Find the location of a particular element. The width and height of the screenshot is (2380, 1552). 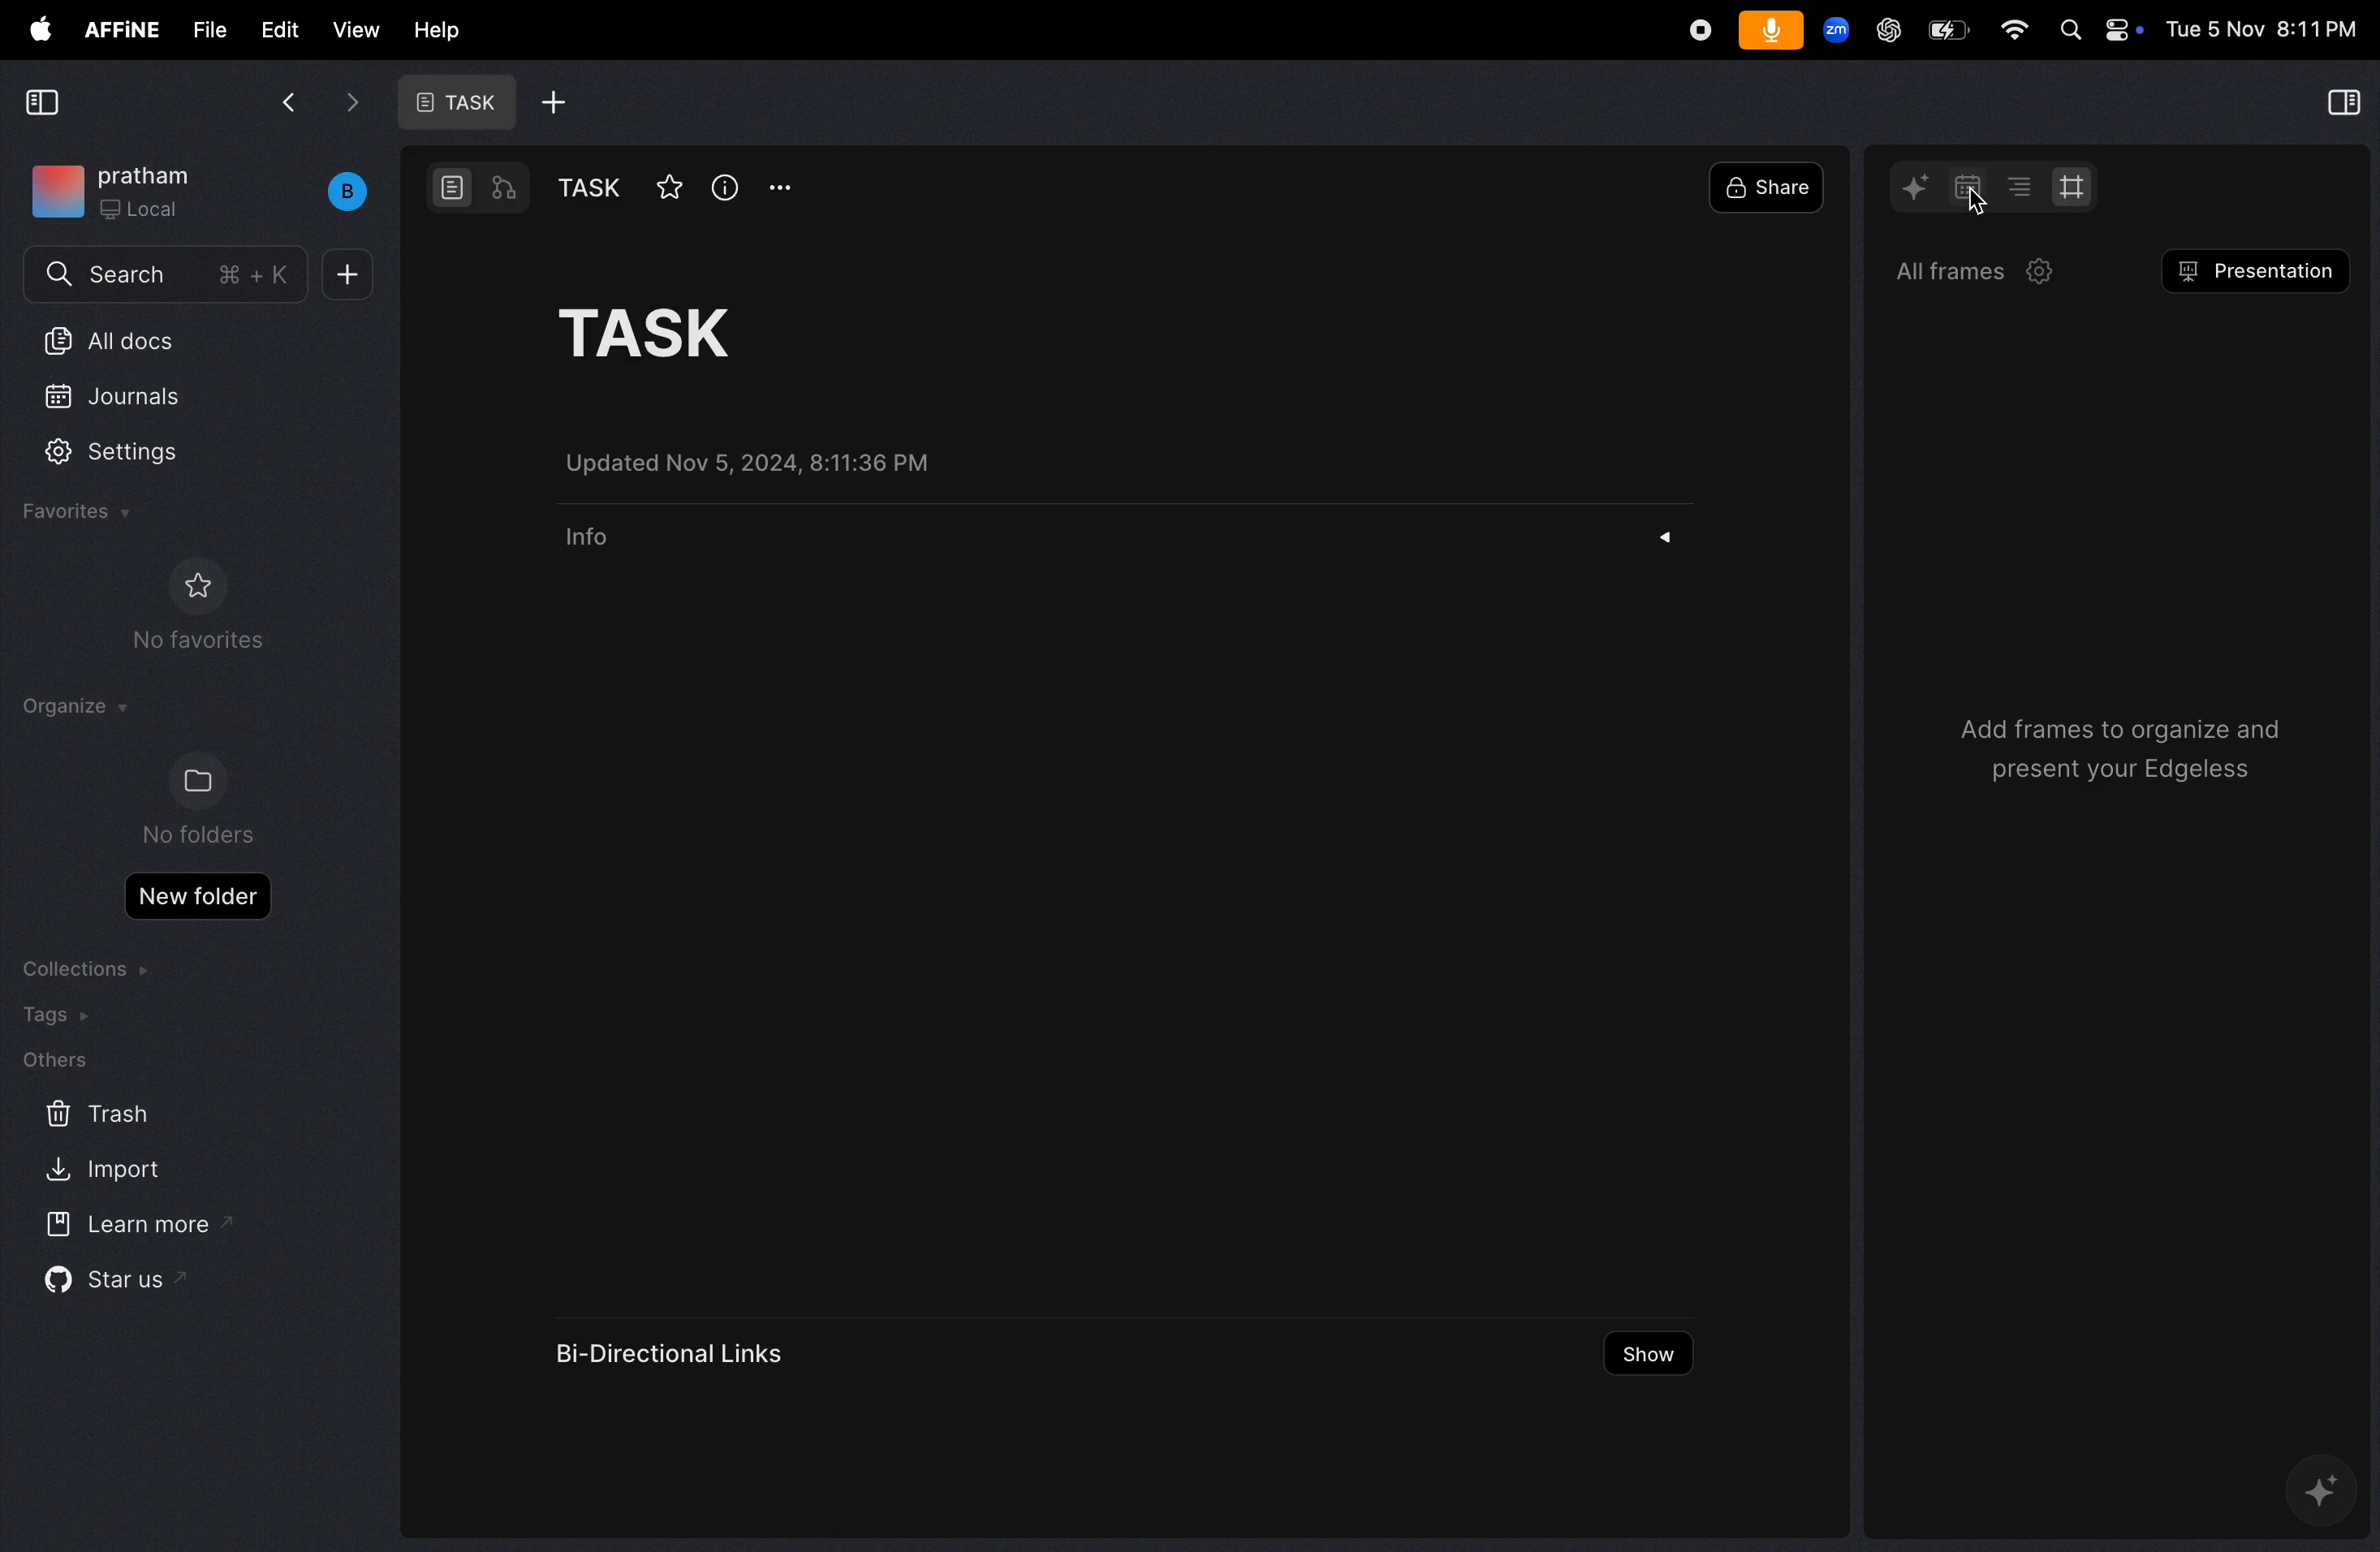

chatgpt is located at coordinates (1882, 29).